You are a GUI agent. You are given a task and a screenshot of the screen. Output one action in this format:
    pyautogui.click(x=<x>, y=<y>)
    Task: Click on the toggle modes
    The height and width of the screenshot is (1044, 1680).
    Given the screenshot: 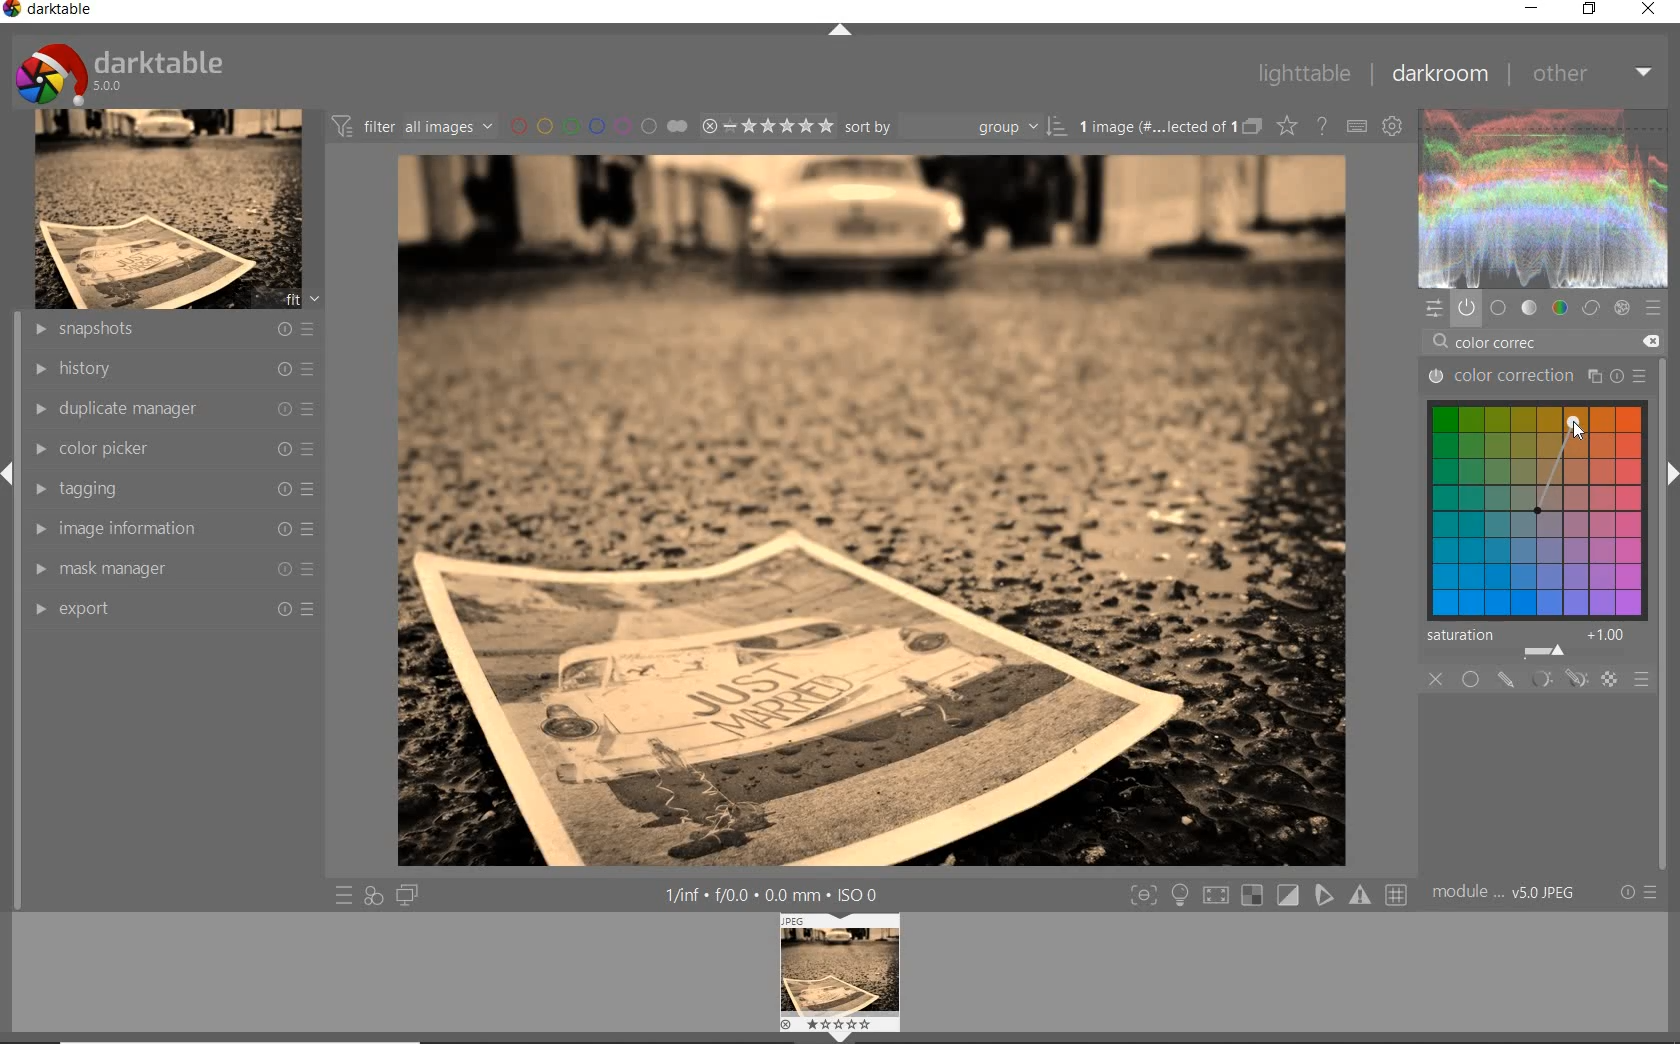 What is the action you would take?
    pyautogui.click(x=1270, y=893)
    